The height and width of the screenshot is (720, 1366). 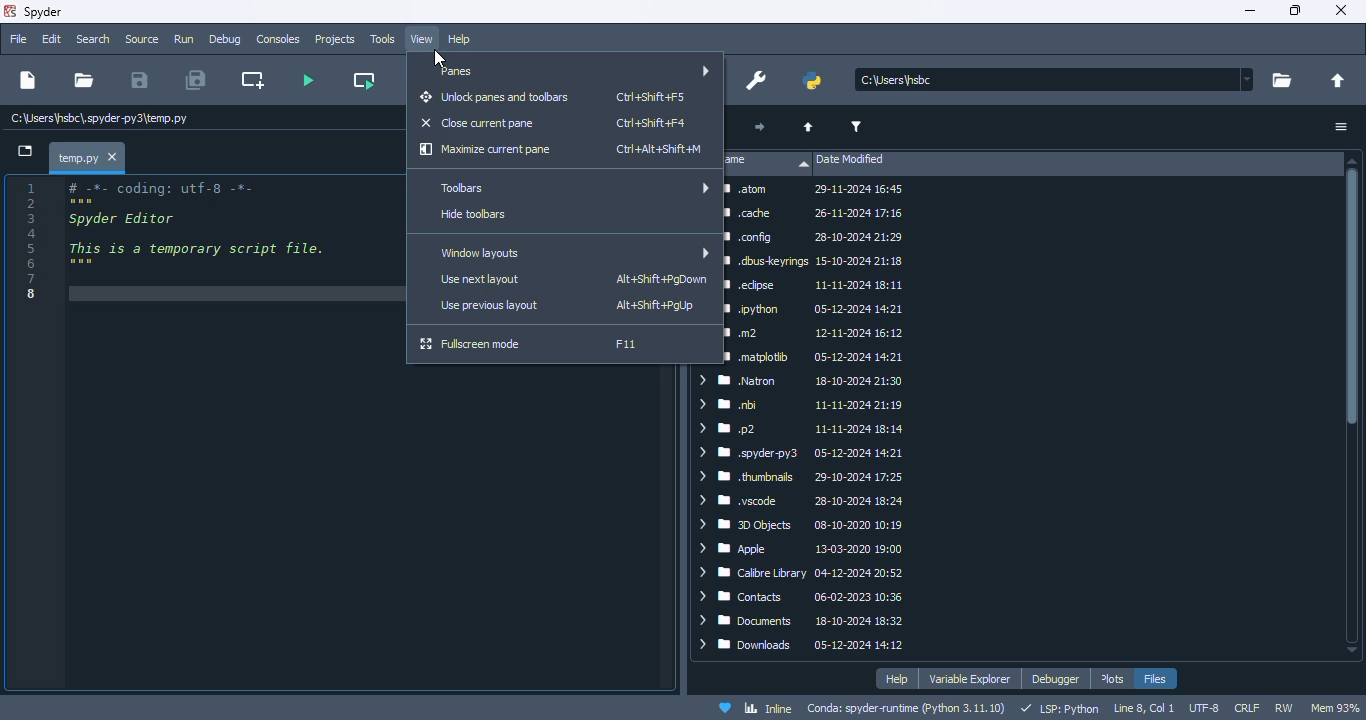 What do you see at coordinates (625, 343) in the screenshot?
I see `shortcut for fullscreen mode` at bounding box center [625, 343].